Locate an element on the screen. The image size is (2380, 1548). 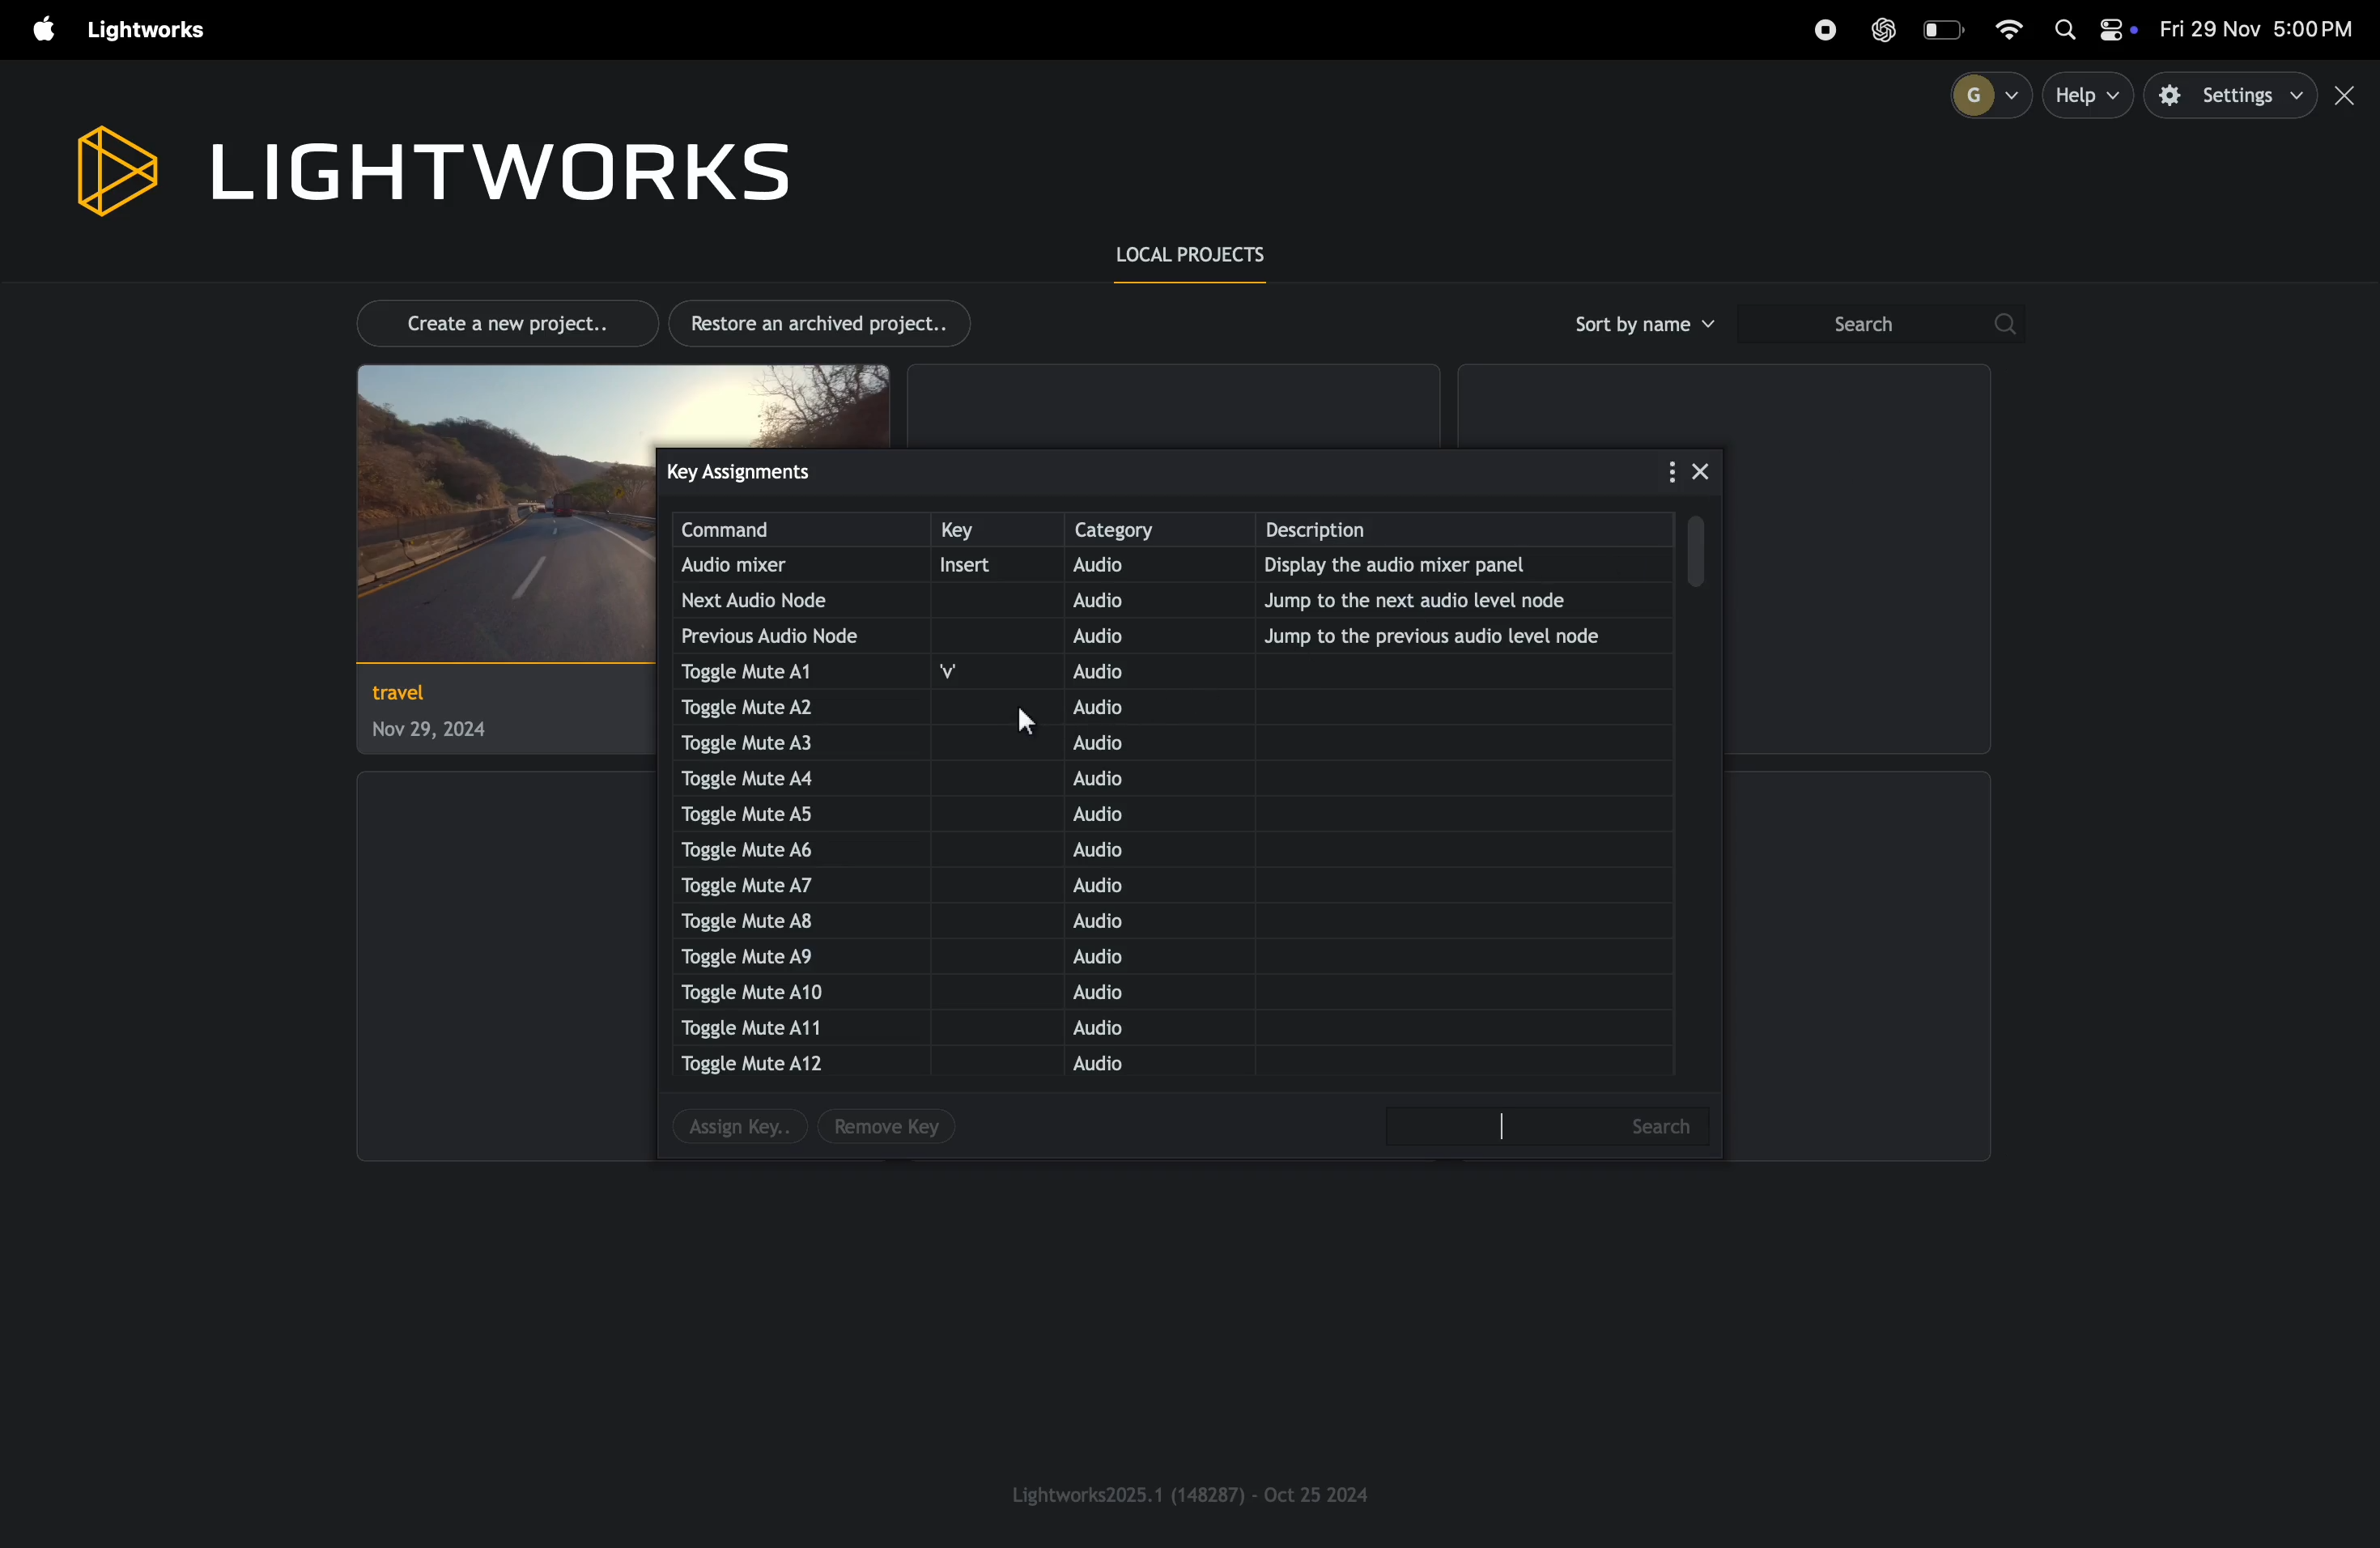
toggle mute A9 is located at coordinates (756, 954).